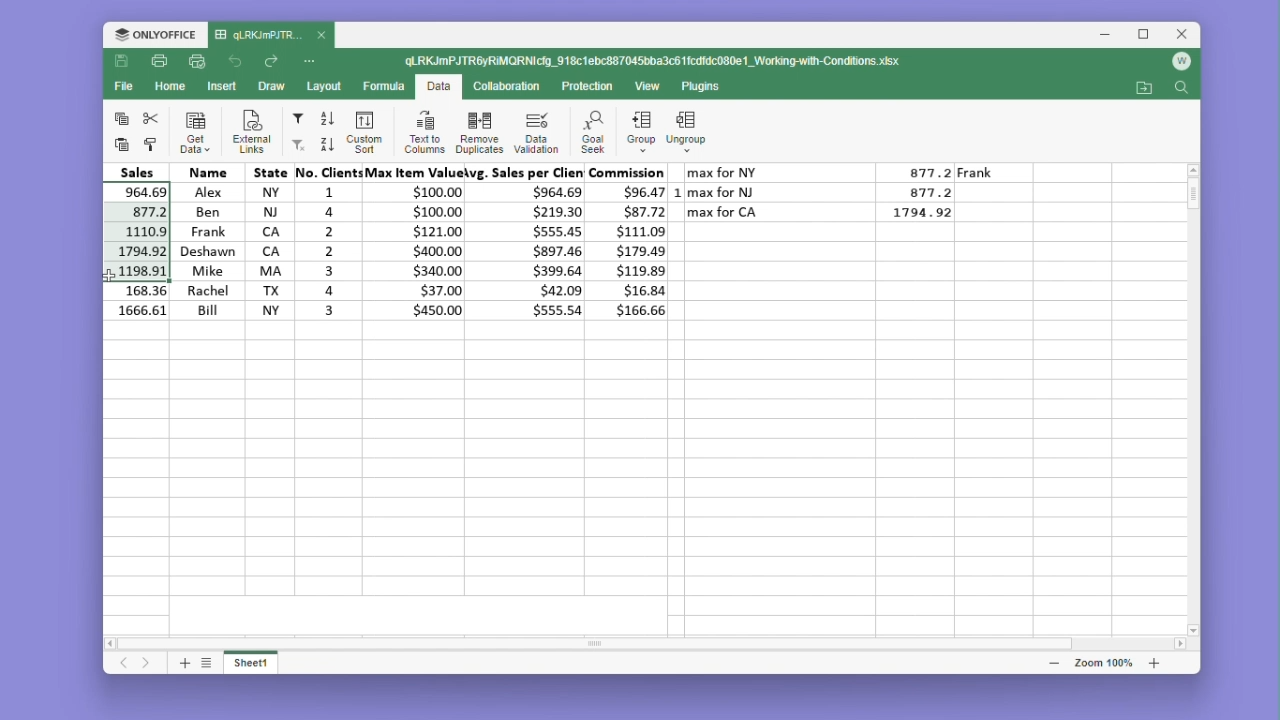 This screenshot has height=720, width=1280. What do you see at coordinates (121, 117) in the screenshot?
I see `copy` at bounding box center [121, 117].